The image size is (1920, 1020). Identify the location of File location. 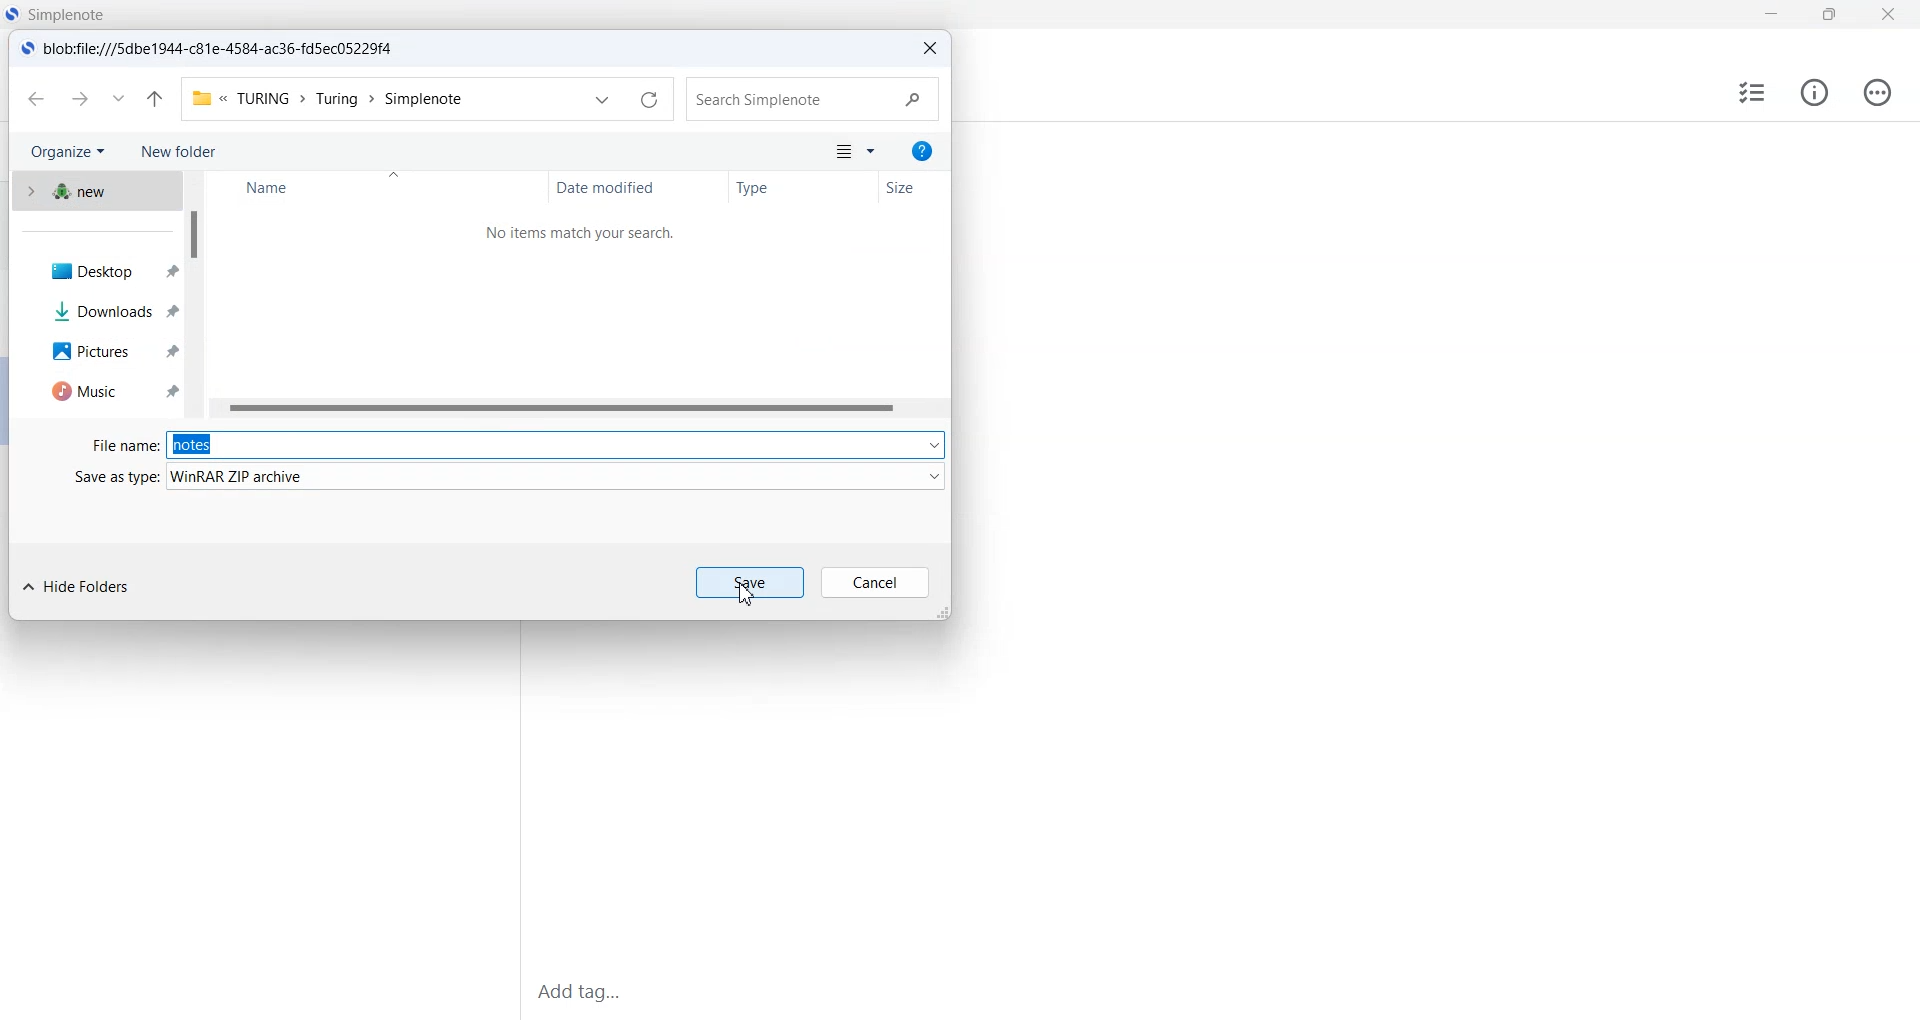
(214, 48).